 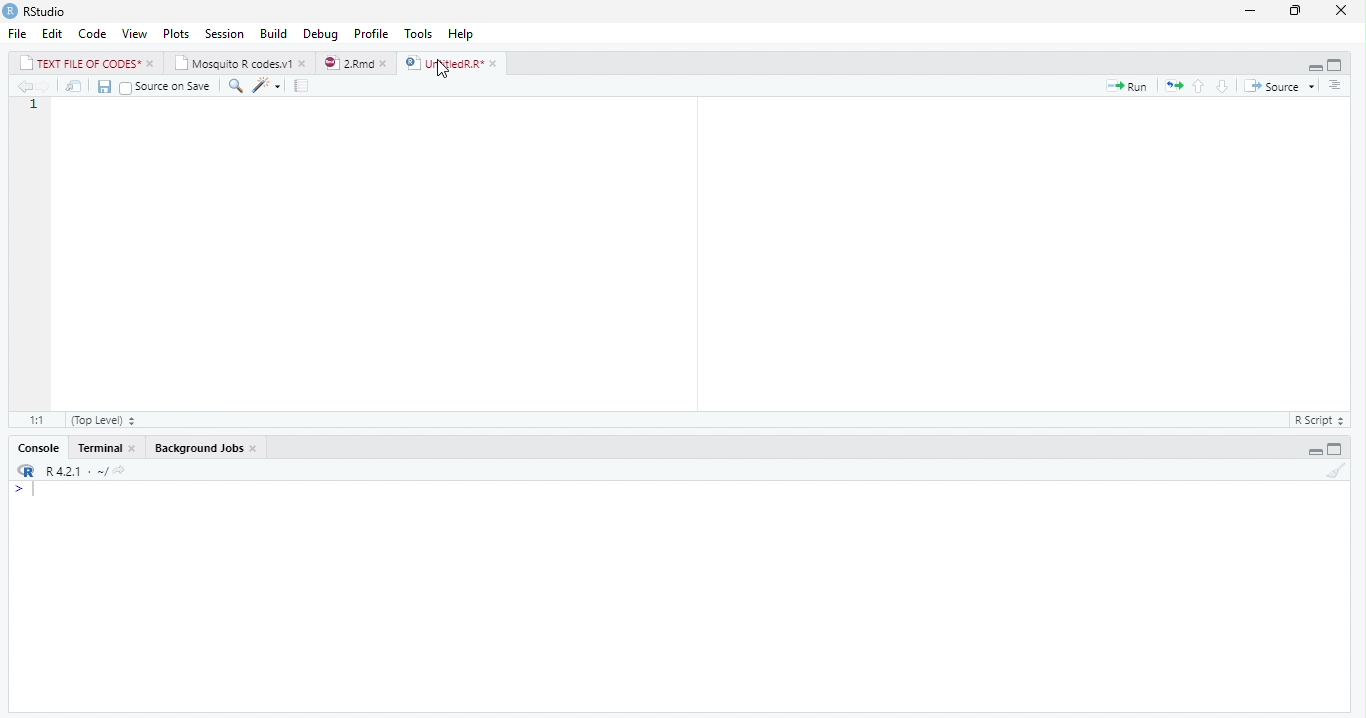 What do you see at coordinates (443, 71) in the screenshot?
I see `cursor` at bounding box center [443, 71].